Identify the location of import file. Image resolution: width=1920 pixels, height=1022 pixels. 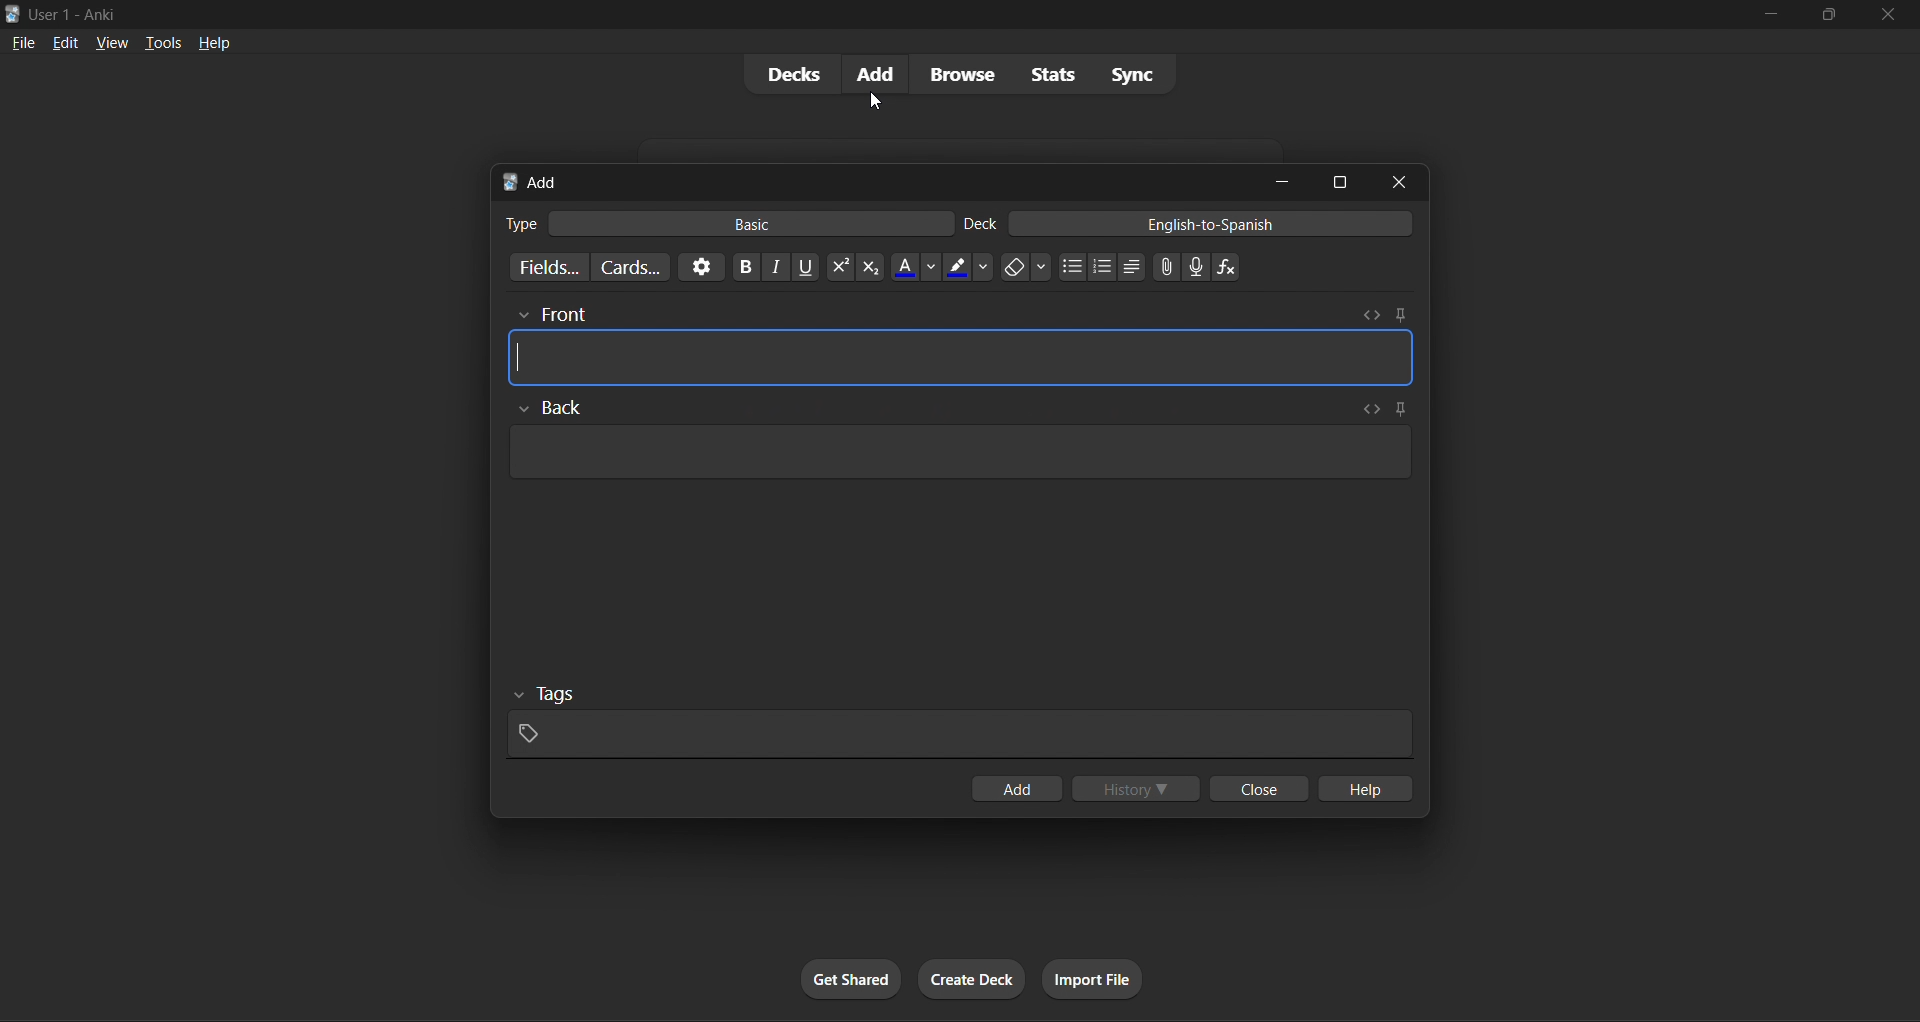
(1096, 977).